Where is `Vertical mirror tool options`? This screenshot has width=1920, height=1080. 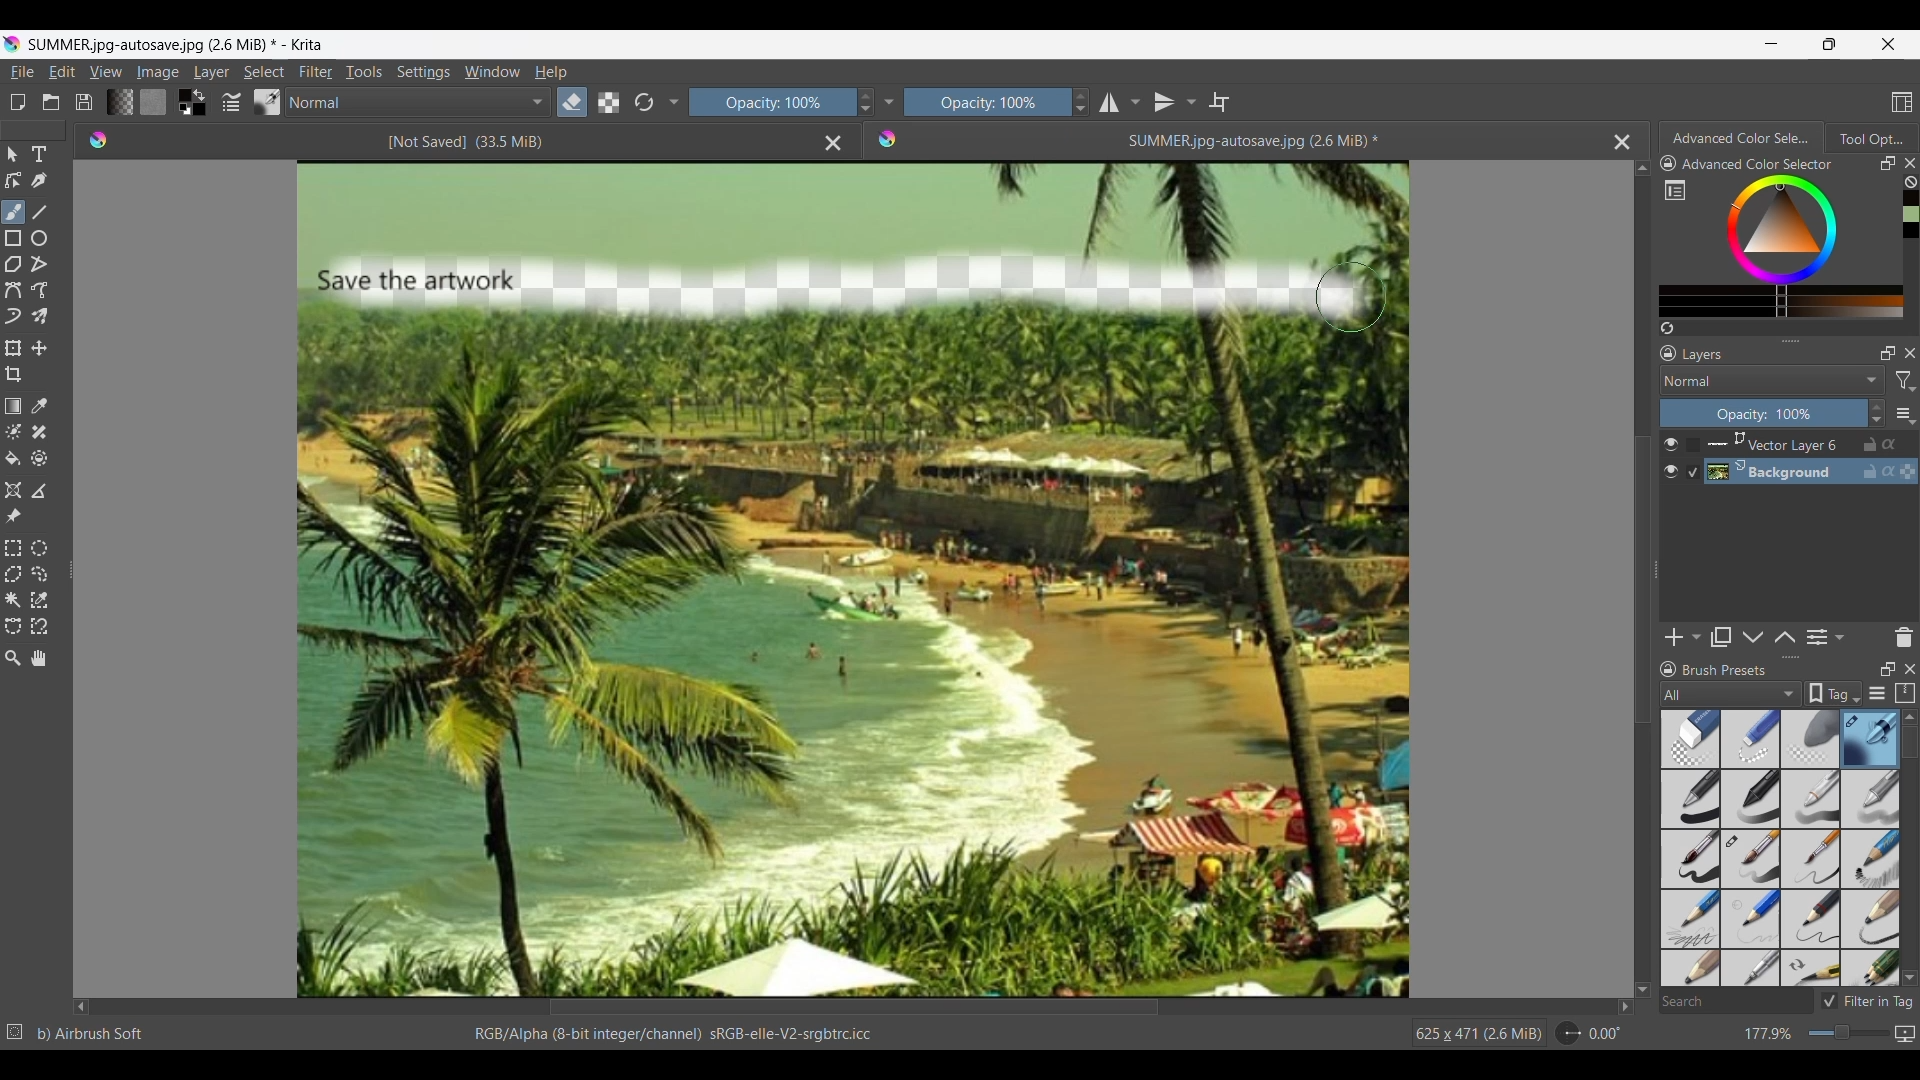 Vertical mirror tool options is located at coordinates (1175, 102).